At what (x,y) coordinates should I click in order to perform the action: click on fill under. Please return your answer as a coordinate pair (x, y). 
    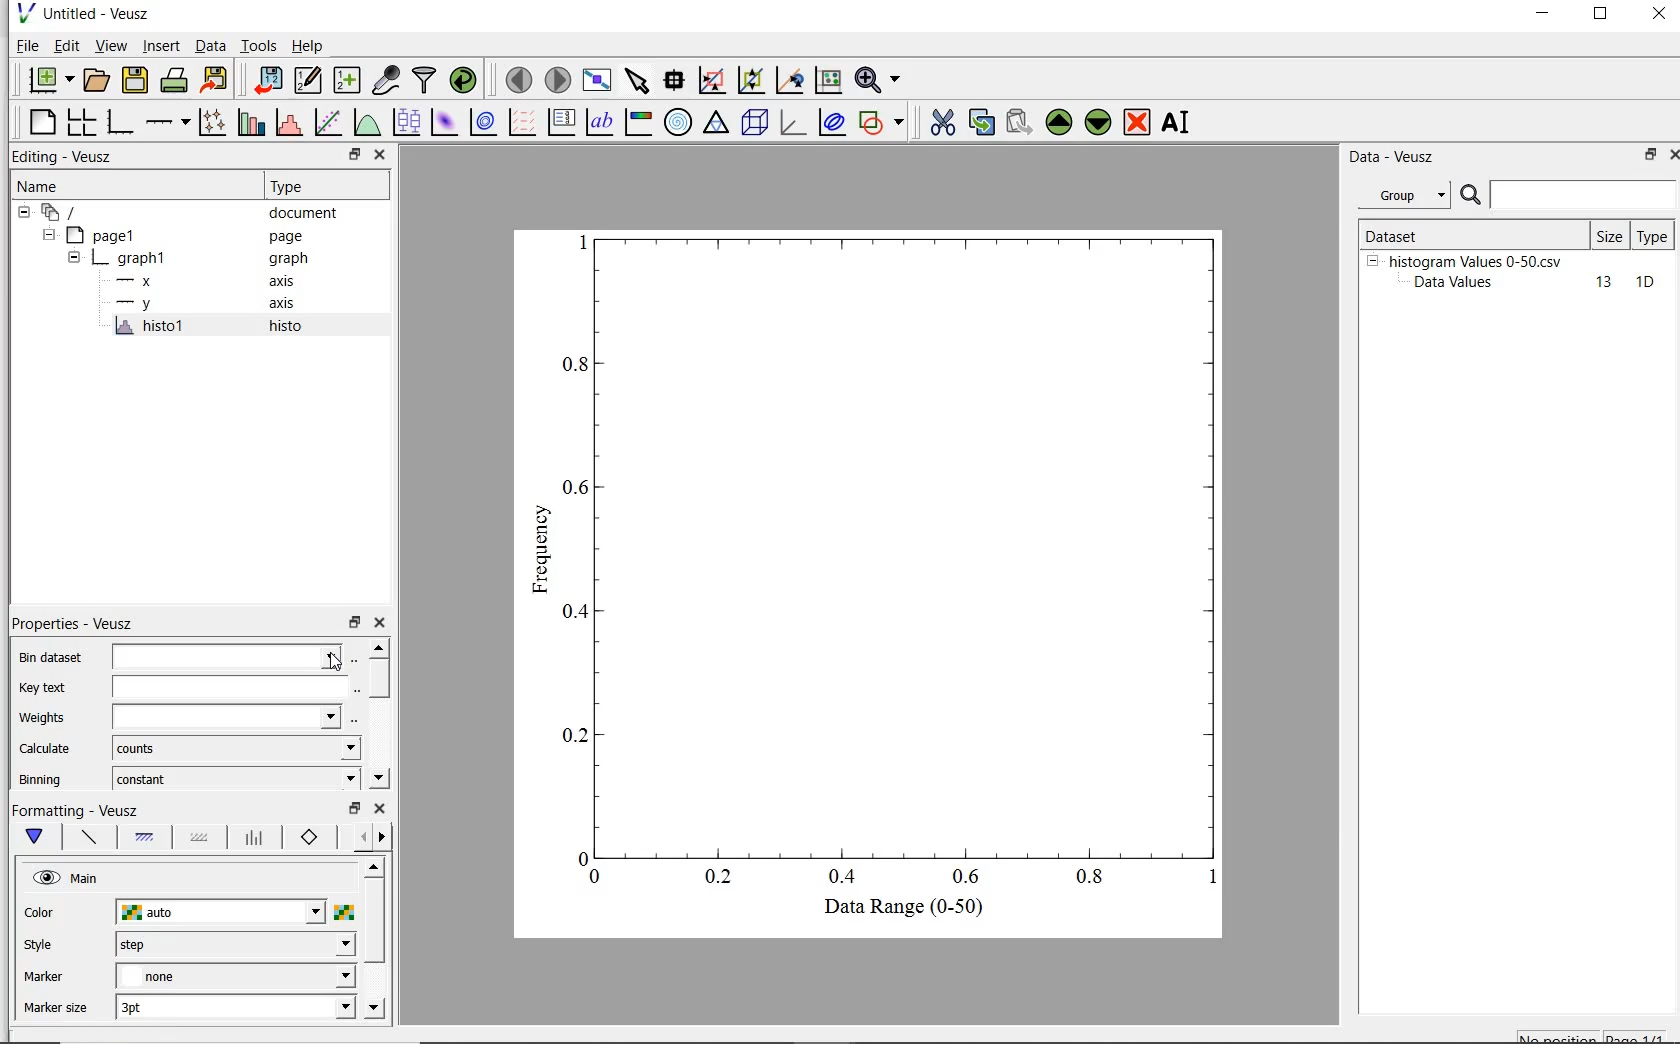
    Looking at the image, I should click on (145, 837).